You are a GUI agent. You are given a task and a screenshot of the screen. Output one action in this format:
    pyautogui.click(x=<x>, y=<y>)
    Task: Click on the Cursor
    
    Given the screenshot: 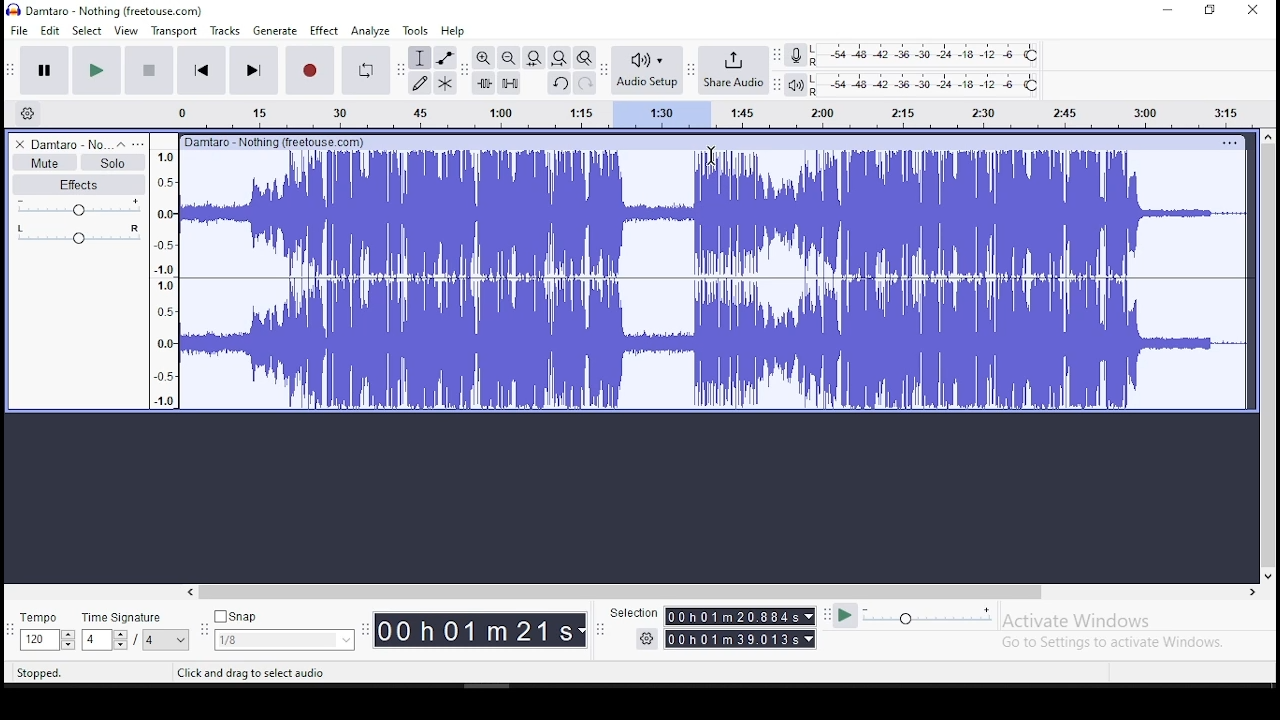 What is the action you would take?
    pyautogui.click(x=711, y=156)
    